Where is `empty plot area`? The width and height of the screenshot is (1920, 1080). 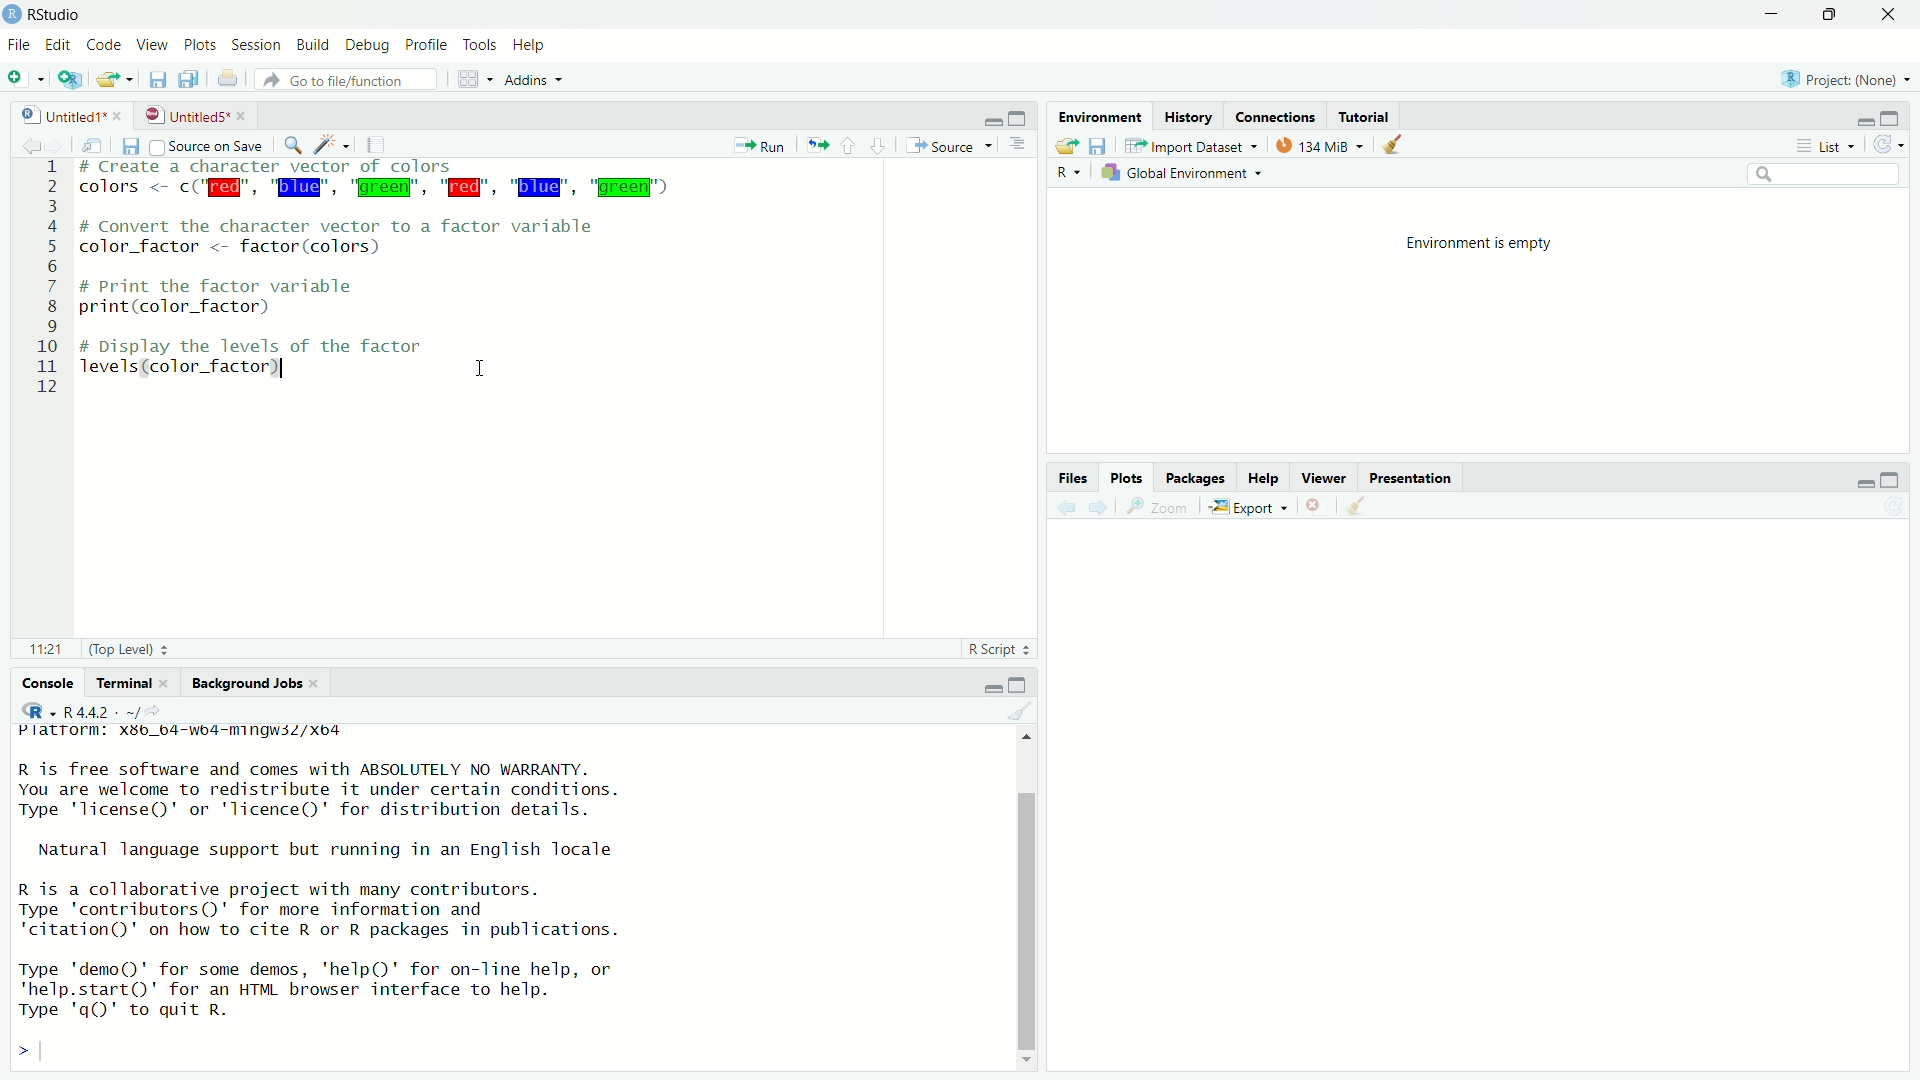 empty plot area is located at coordinates (1491, 808).